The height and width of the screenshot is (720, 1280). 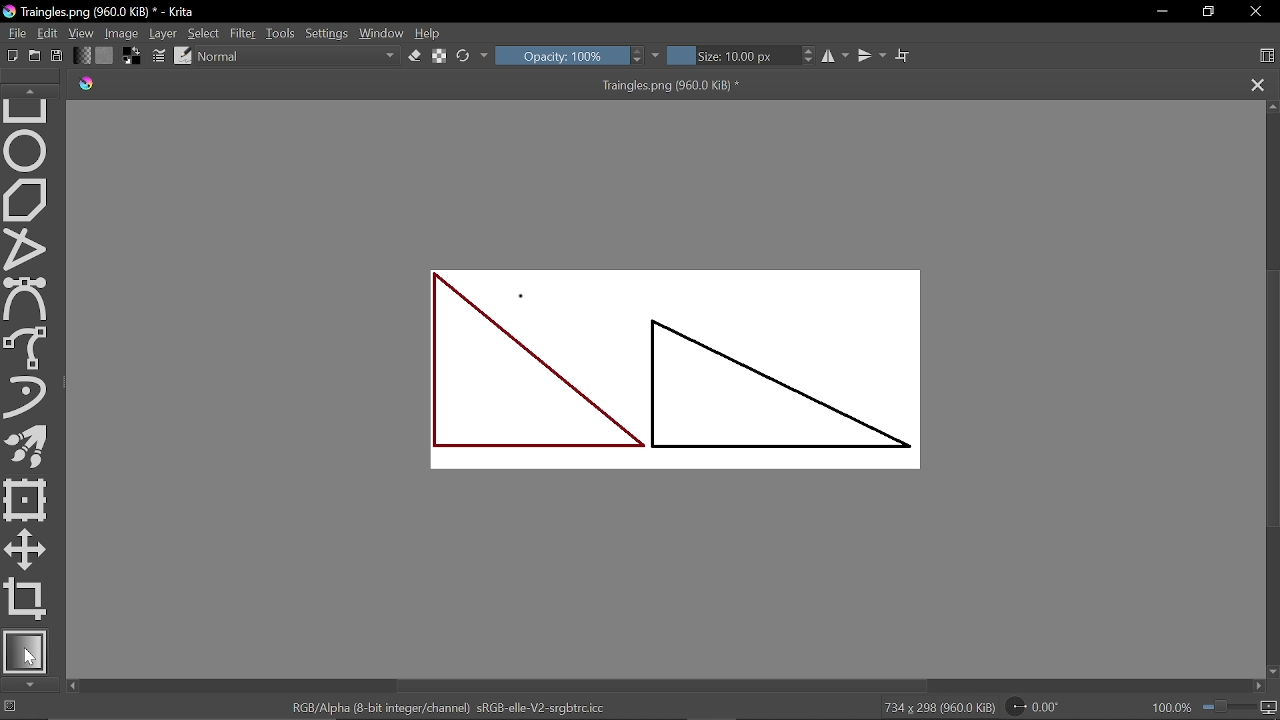 I want to click on Move tool, so click(x=25, y=549).